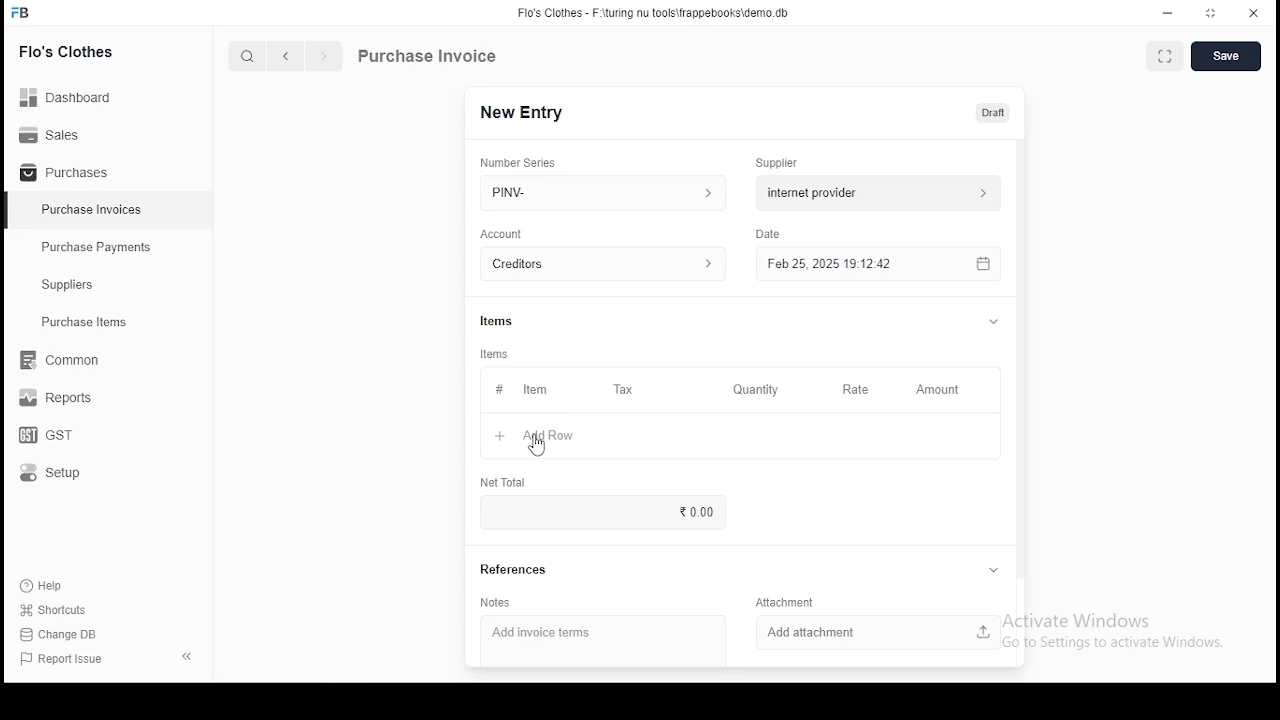 The width and height of the screenshot is (1280, 720). What do you see at coordinates (499, 437) in the screenshot?
I see `+` at bounding box center [499, 437].